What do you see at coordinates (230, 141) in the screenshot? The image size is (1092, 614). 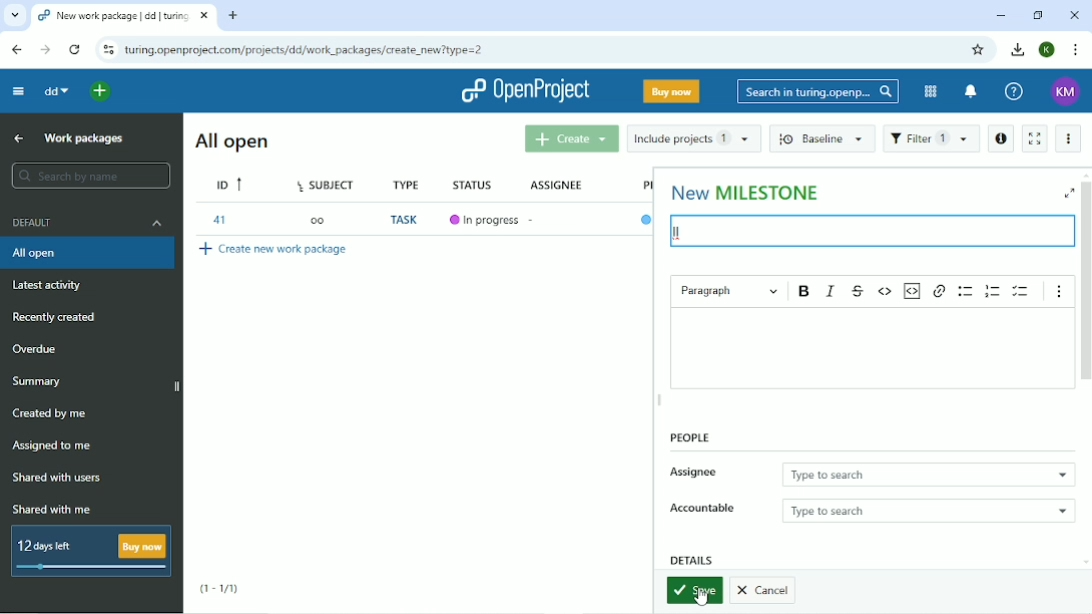 I see `All open` at bounding box center [230, 141].